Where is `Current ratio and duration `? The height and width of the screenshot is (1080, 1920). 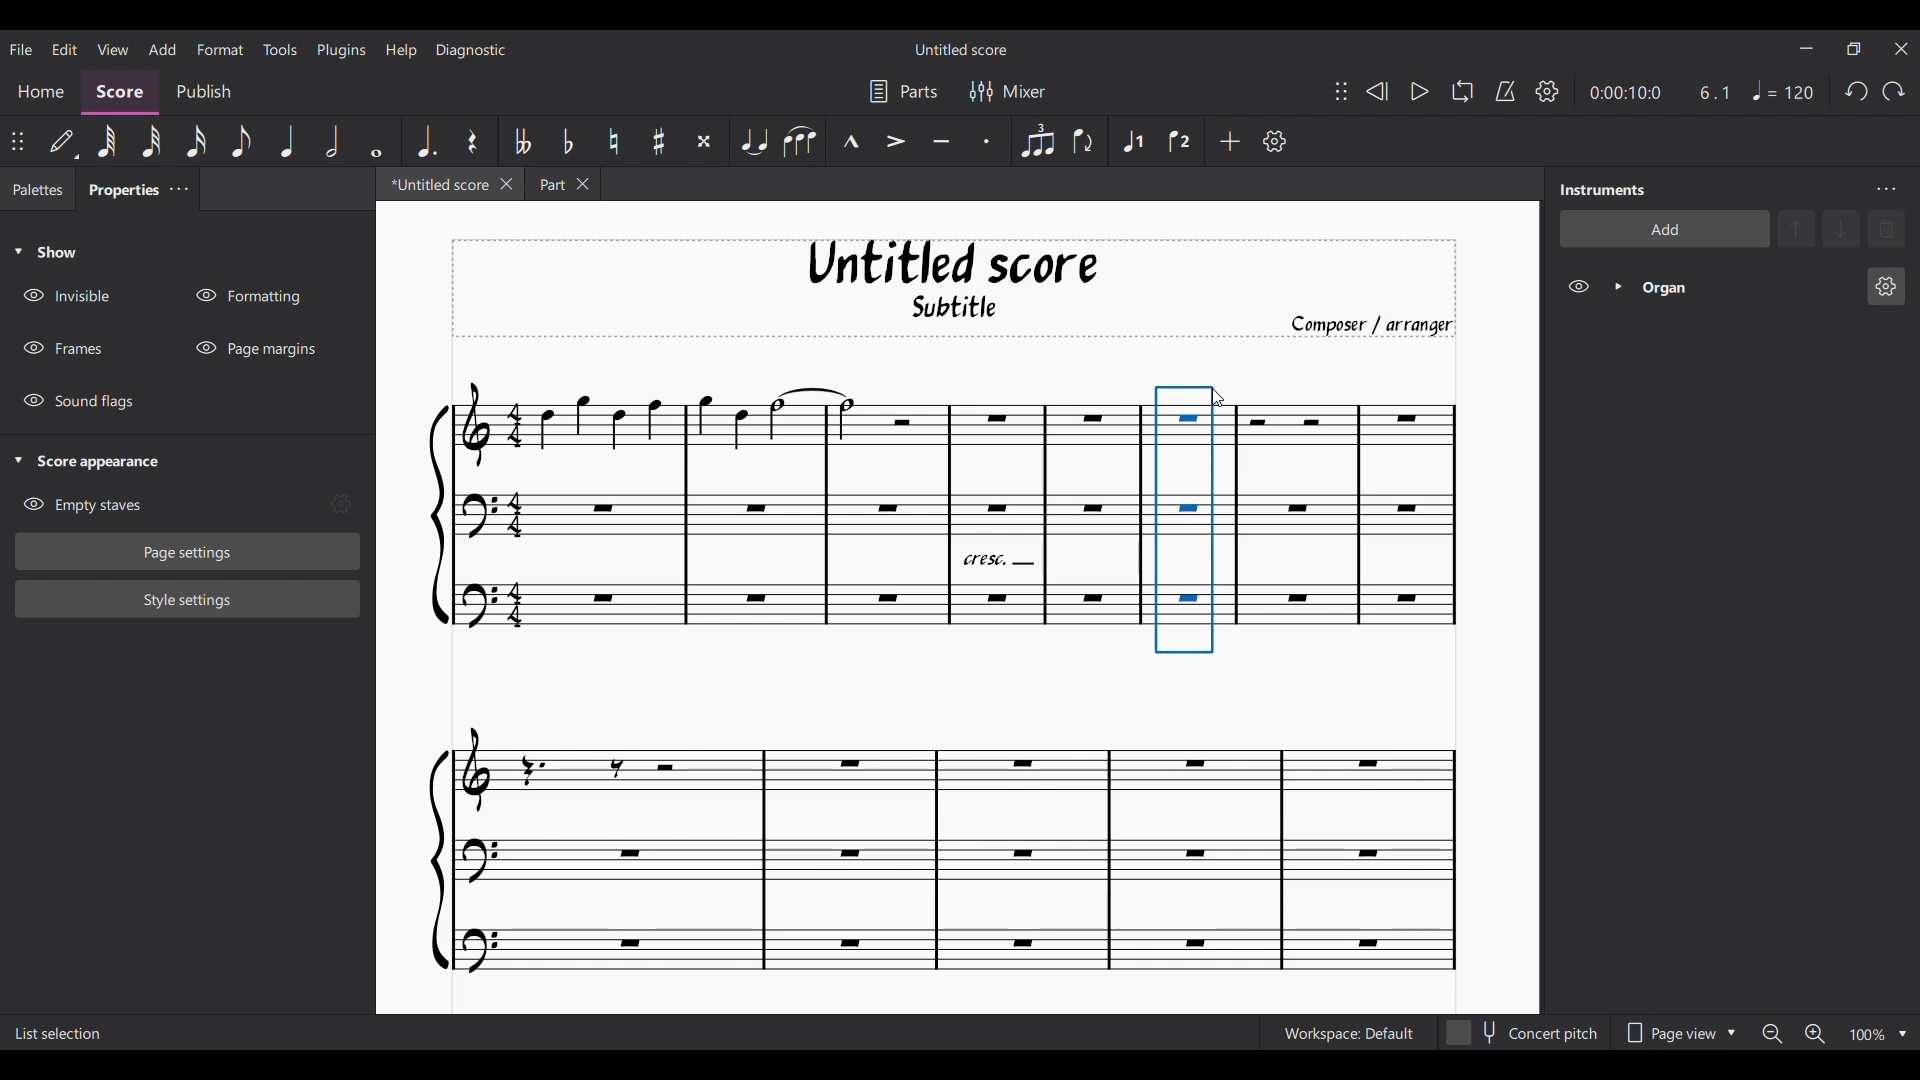
Current ratio and duration  is located at coordinates (1661, 93).